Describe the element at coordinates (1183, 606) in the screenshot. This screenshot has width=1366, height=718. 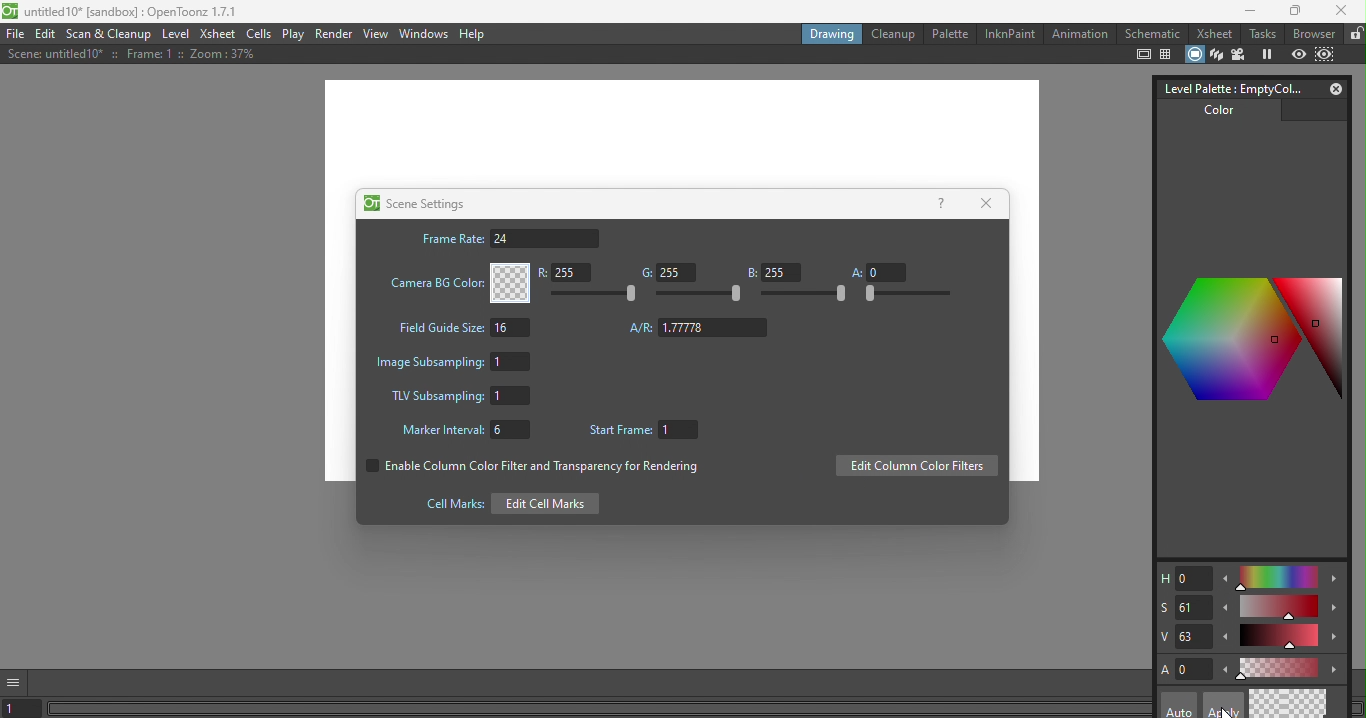
I see `S` at that location.